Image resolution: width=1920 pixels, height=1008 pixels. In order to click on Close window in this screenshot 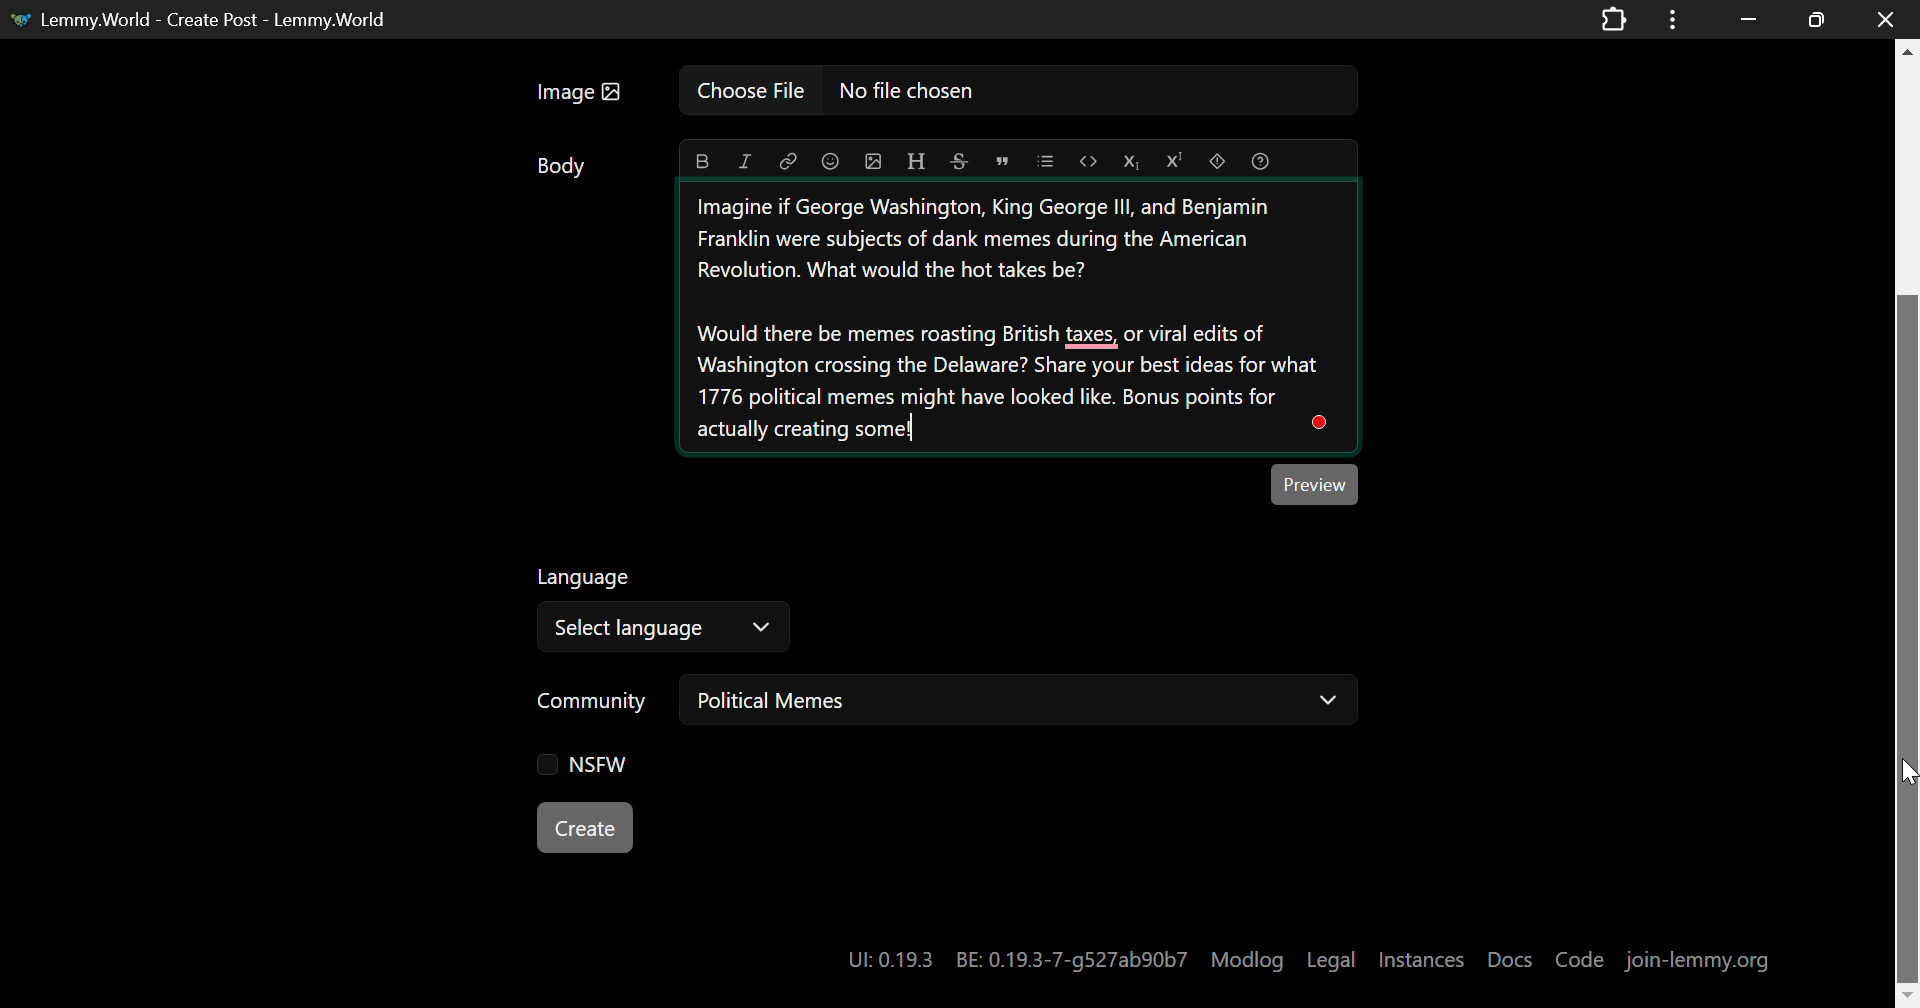, I will do `click(1888, 18)`.